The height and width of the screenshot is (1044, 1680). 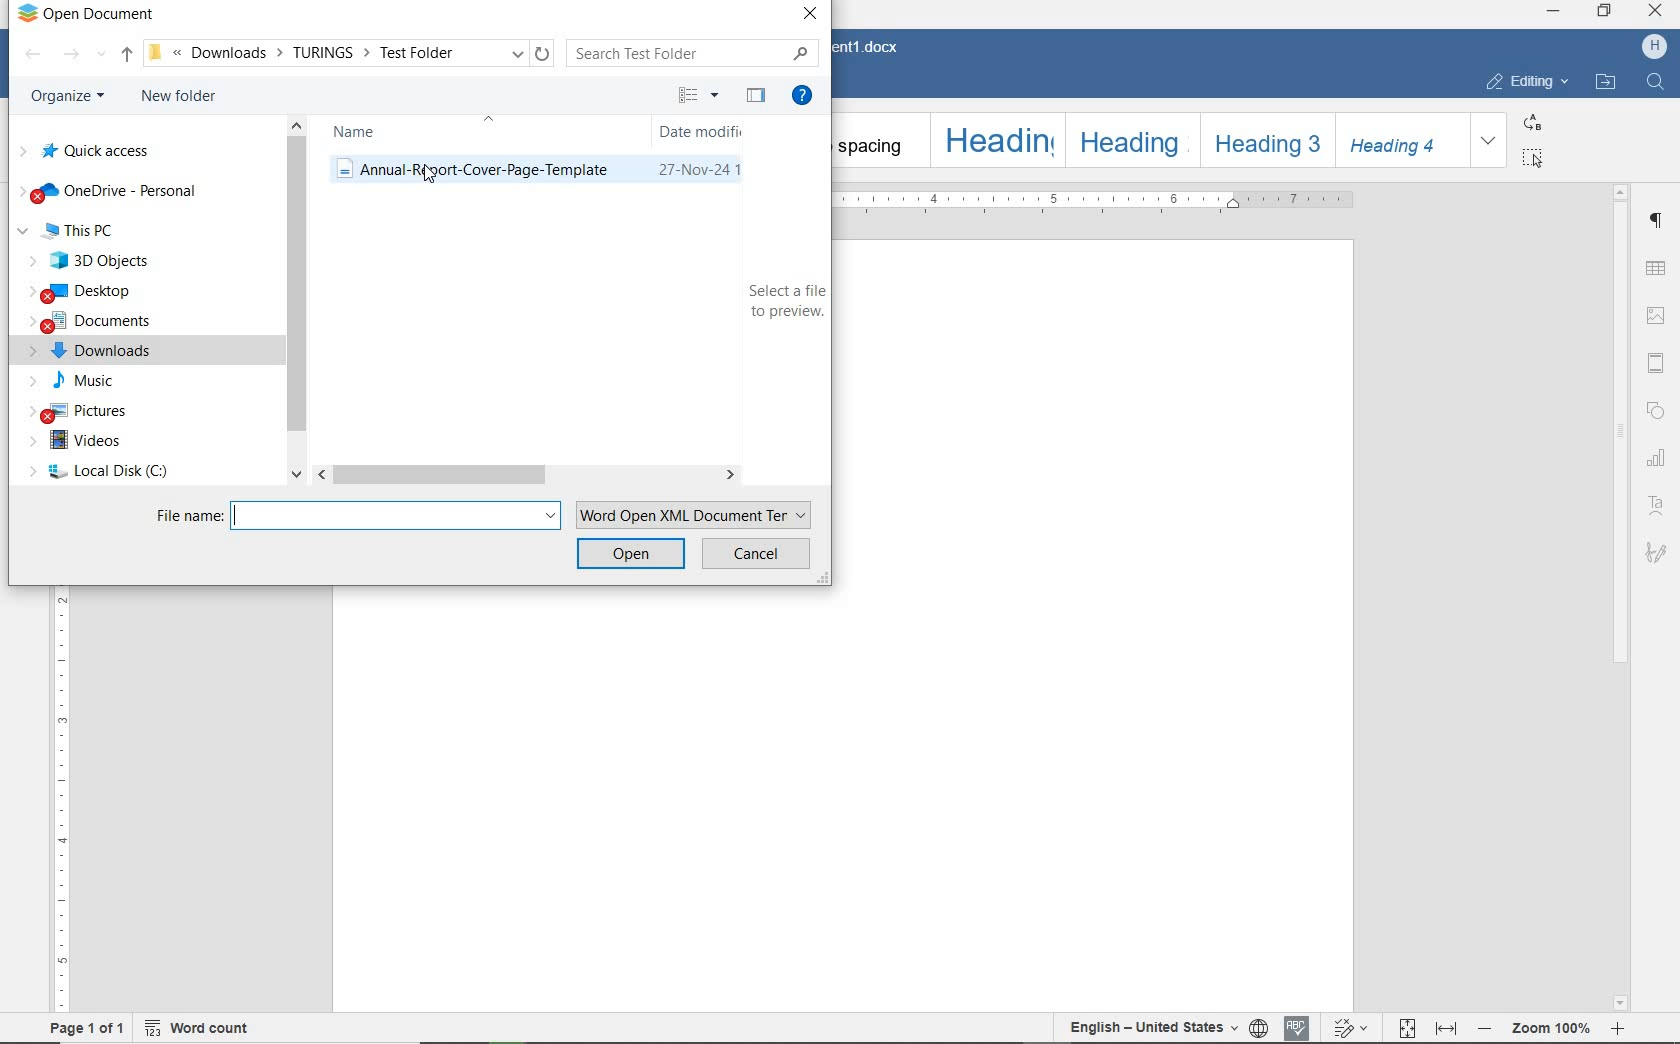 I want to click on table, so click(x=1655, y=269).